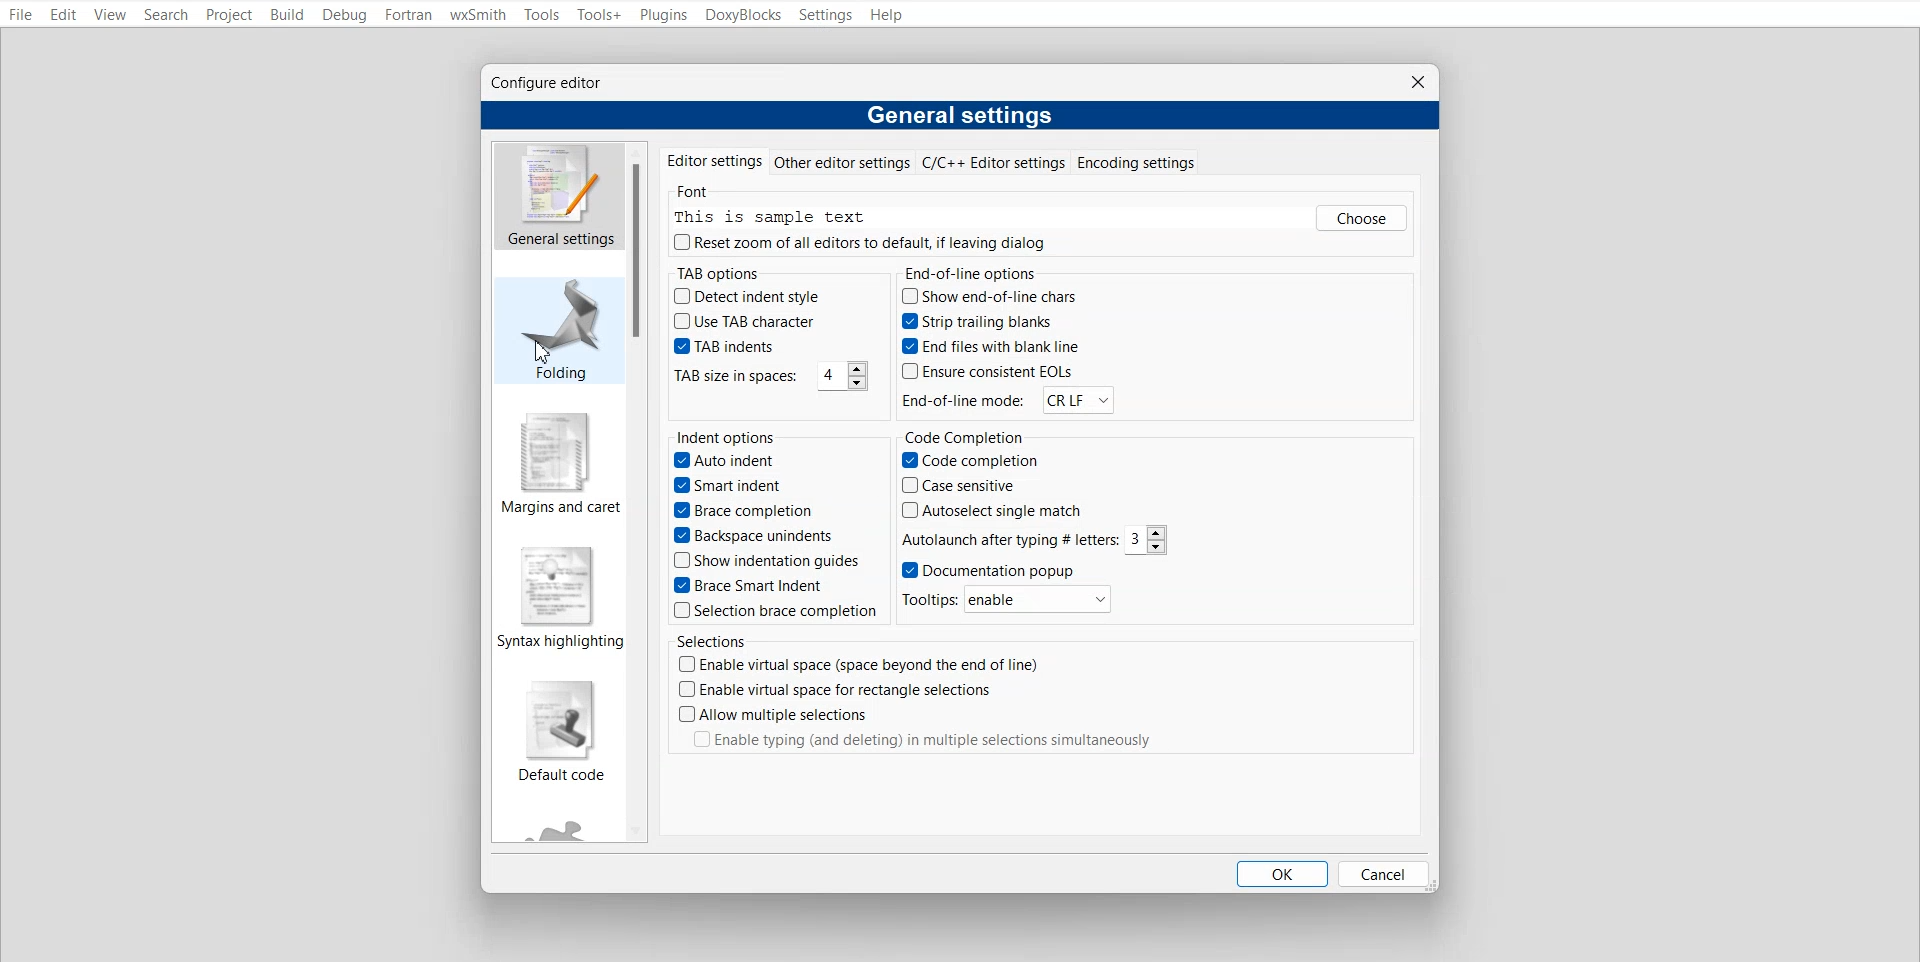 The image size is (1920, 962). Describe the element at coordinates (546, 354) in the screenshot. I see `Cursor` at that location.